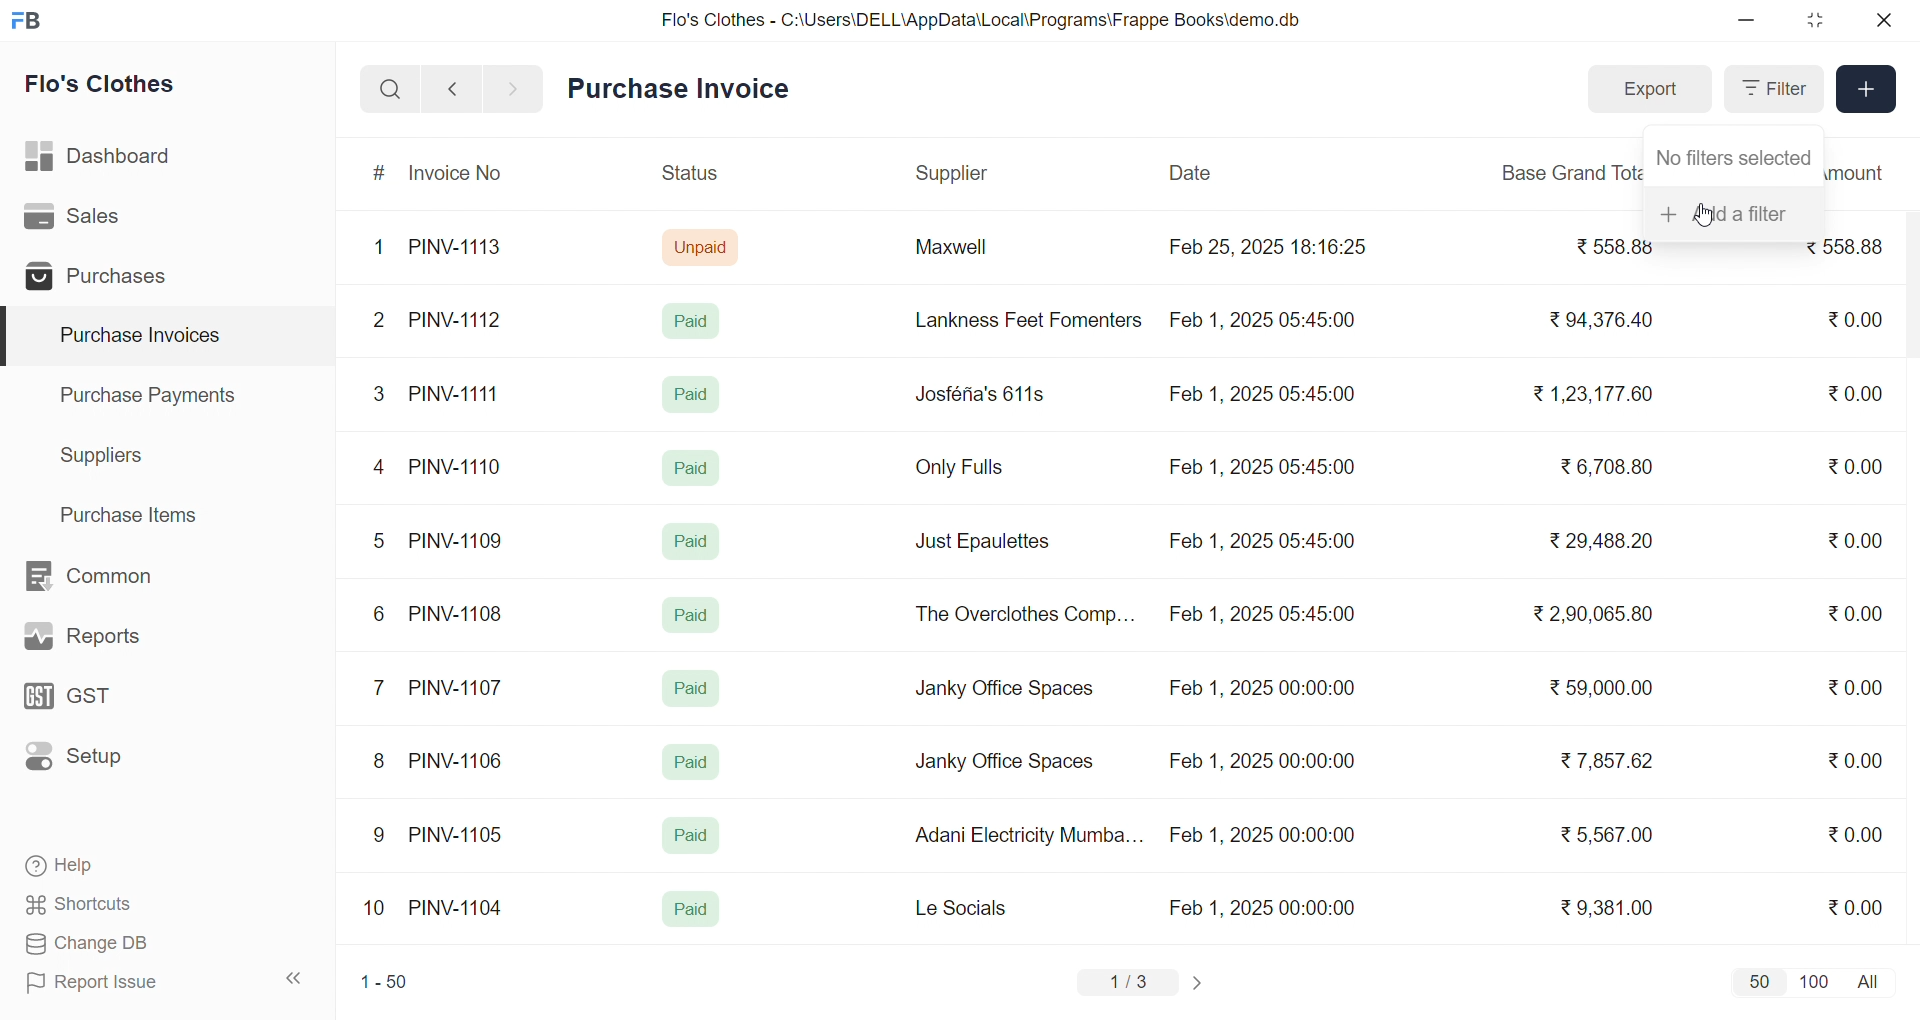  What do you see at coordinates (1850, 254) in the screenshot?
I see `₹558.88` at bounding box center [1850, 254].